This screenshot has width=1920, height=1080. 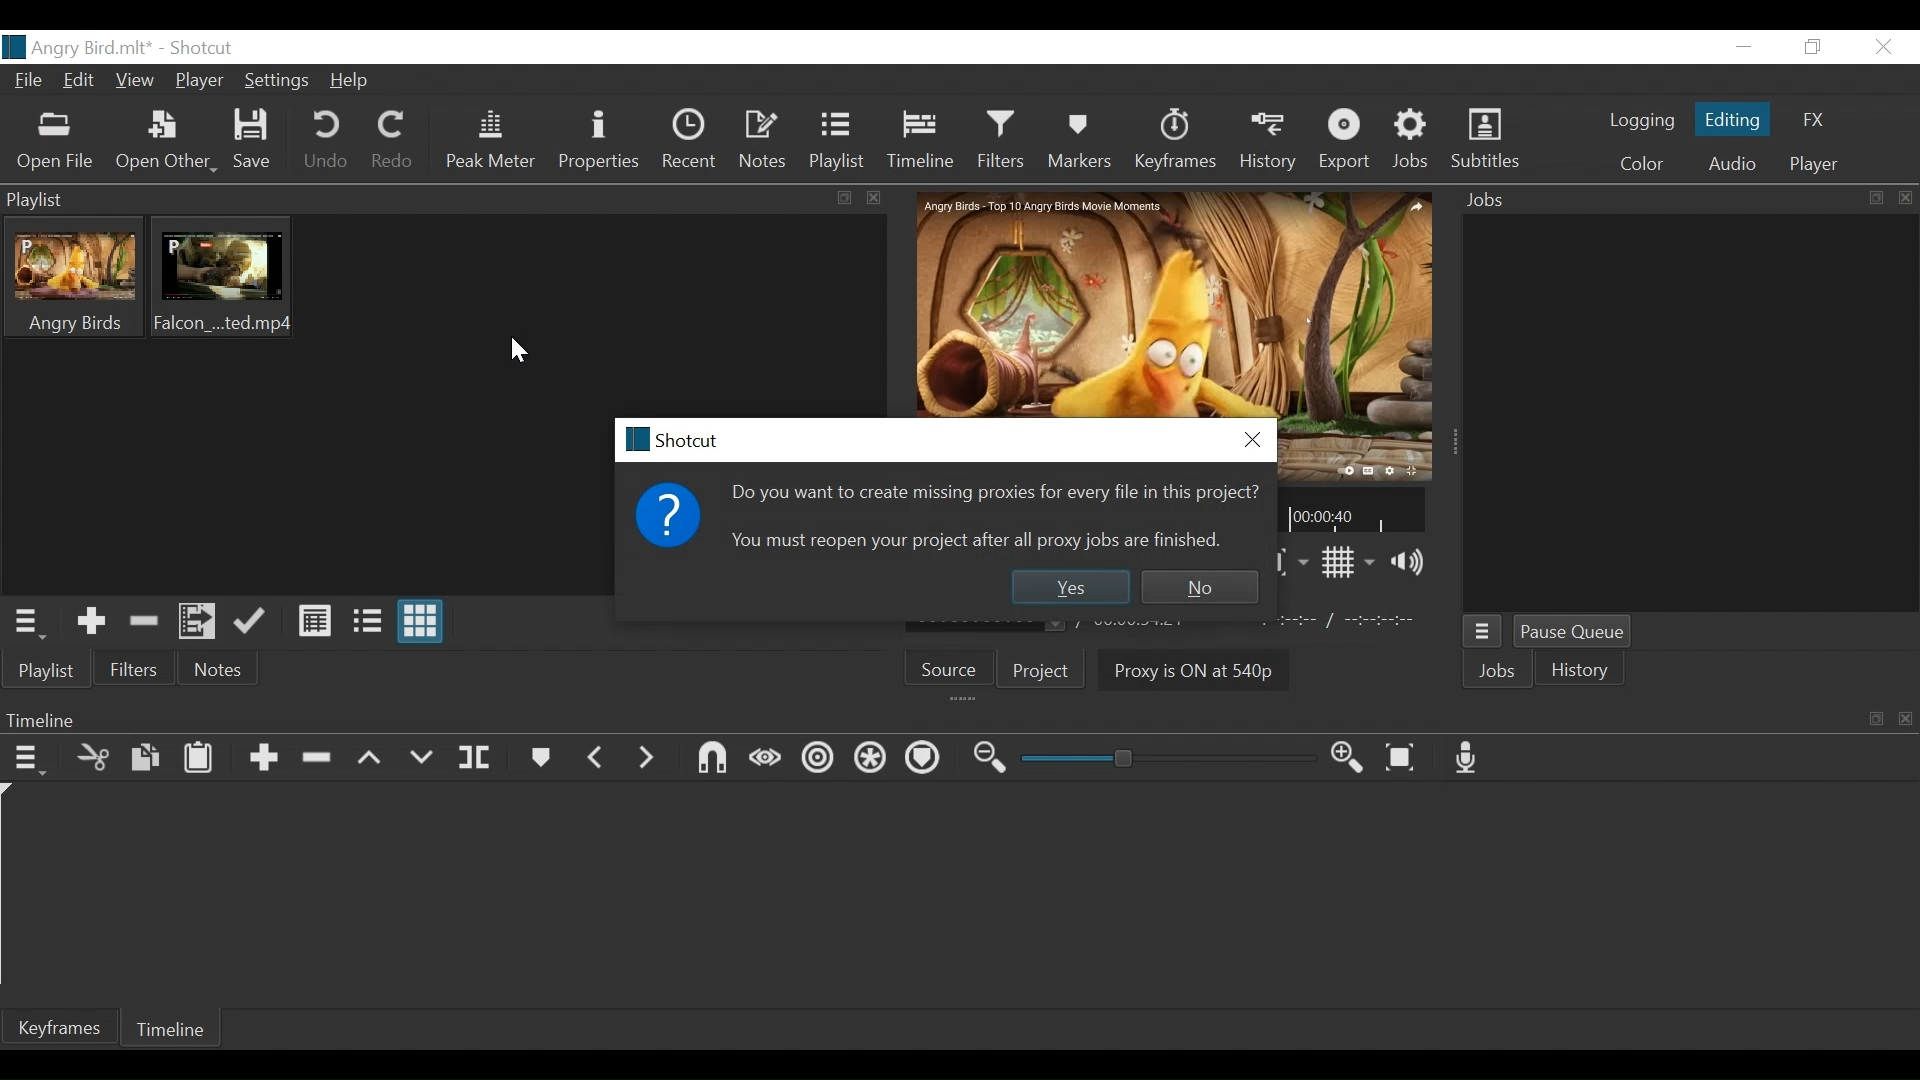 What do you see at coordinates (1883, 46) in the screenshot?
I see `Close` at bounding box center [1883, 46].